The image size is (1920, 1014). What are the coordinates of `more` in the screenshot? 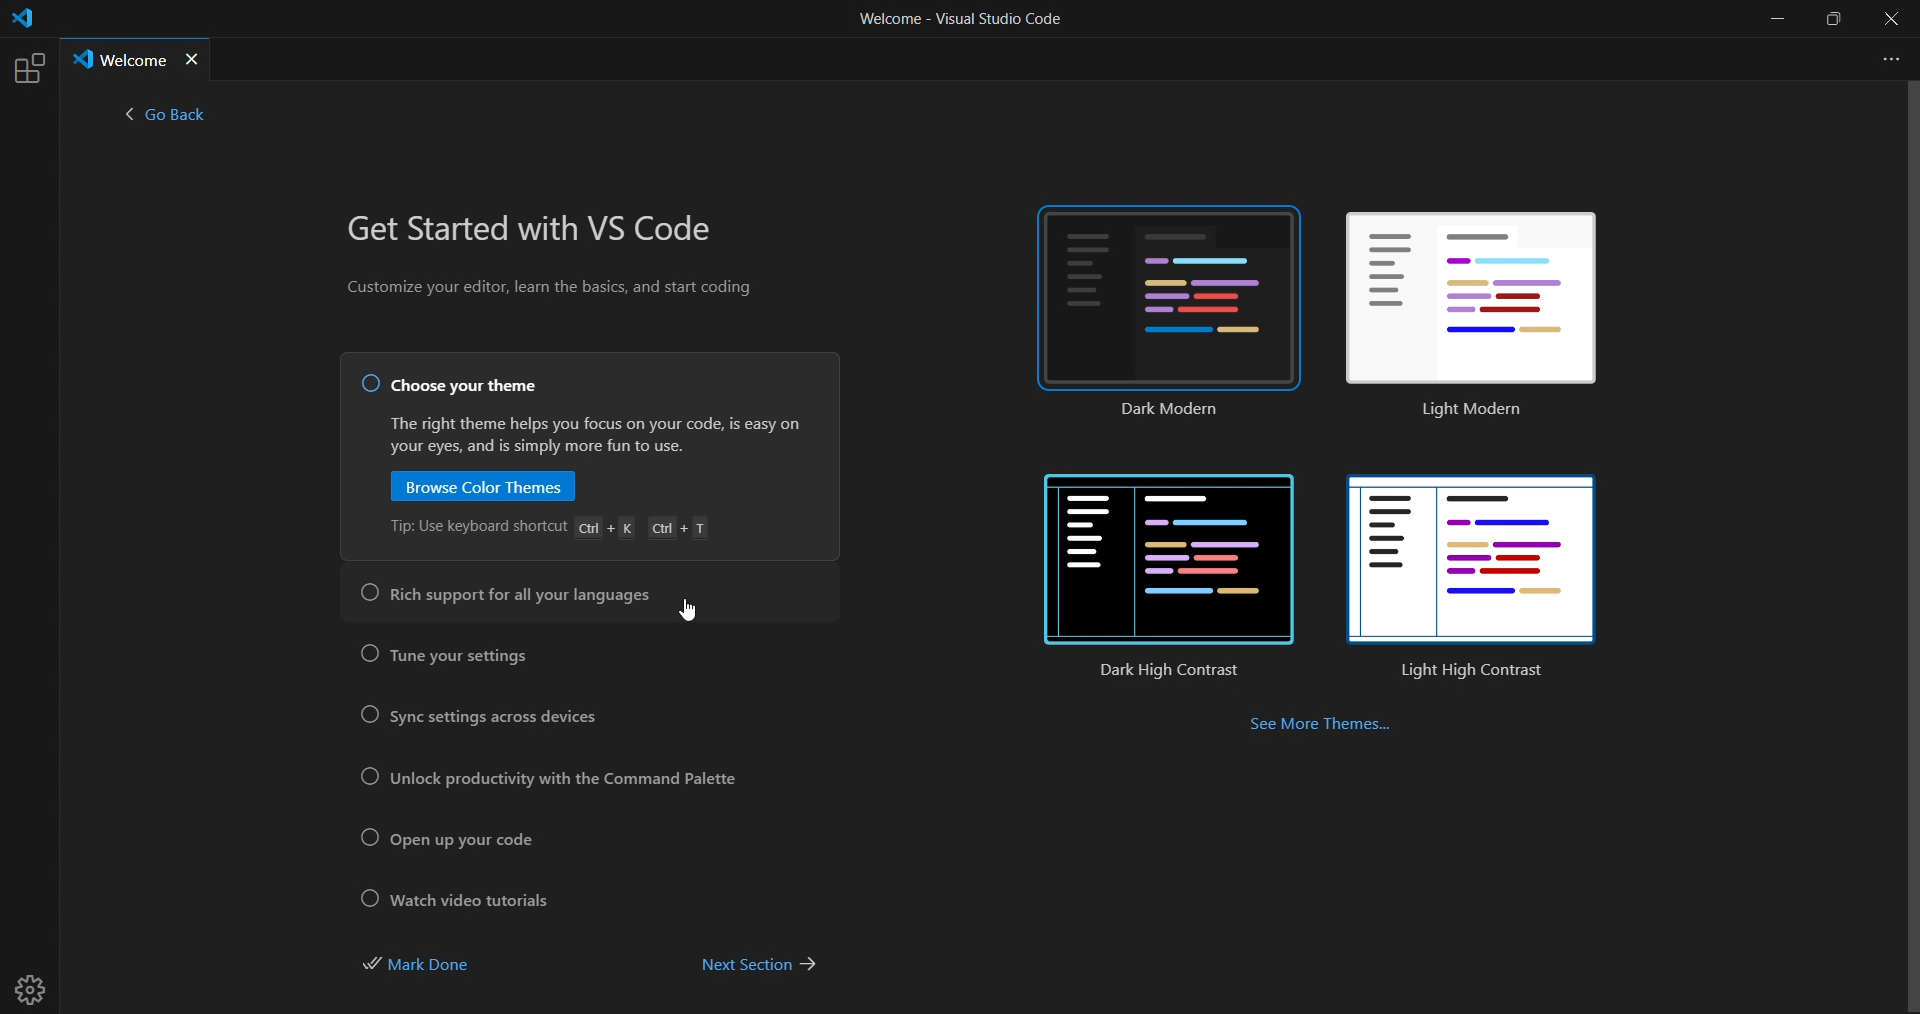 It's located at (1886, 57).